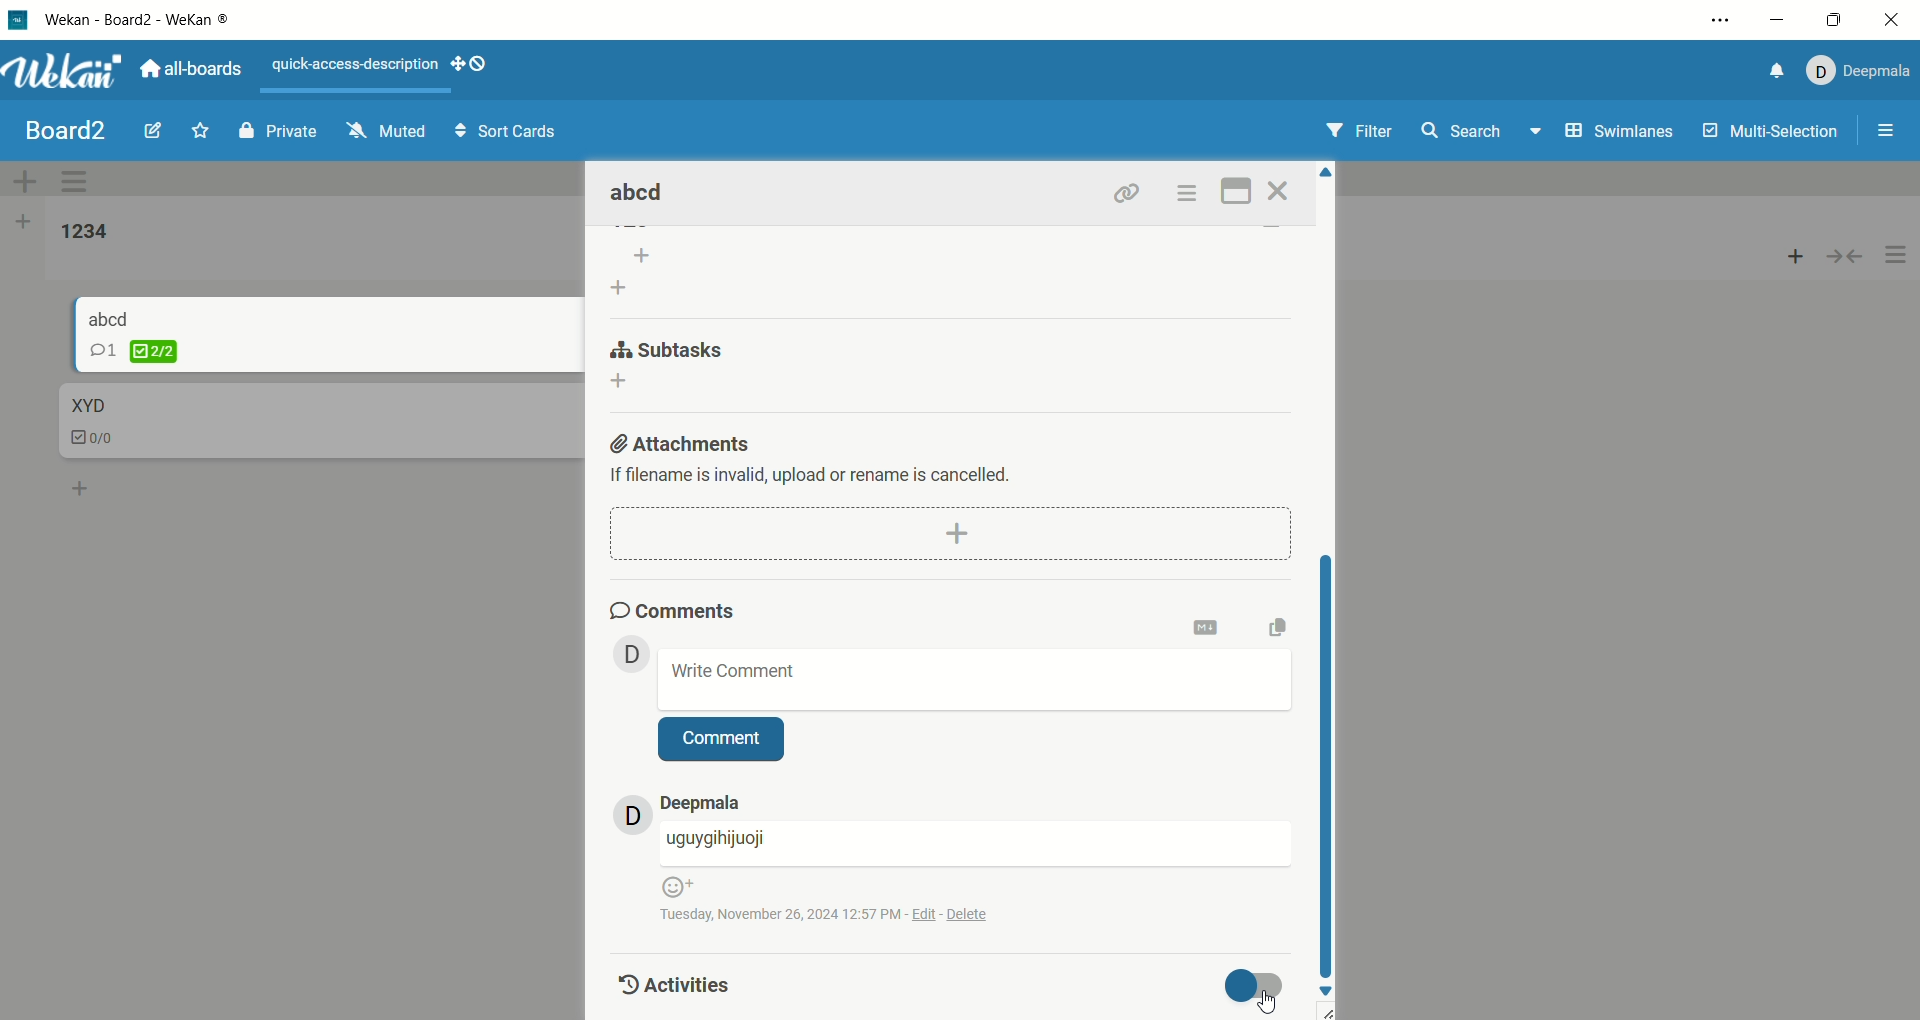 The width and height of the screenshot is (1920, 1020). Describe the element at coordinates (25, 181) in the screenshot. I see `add swimlane` at that location.